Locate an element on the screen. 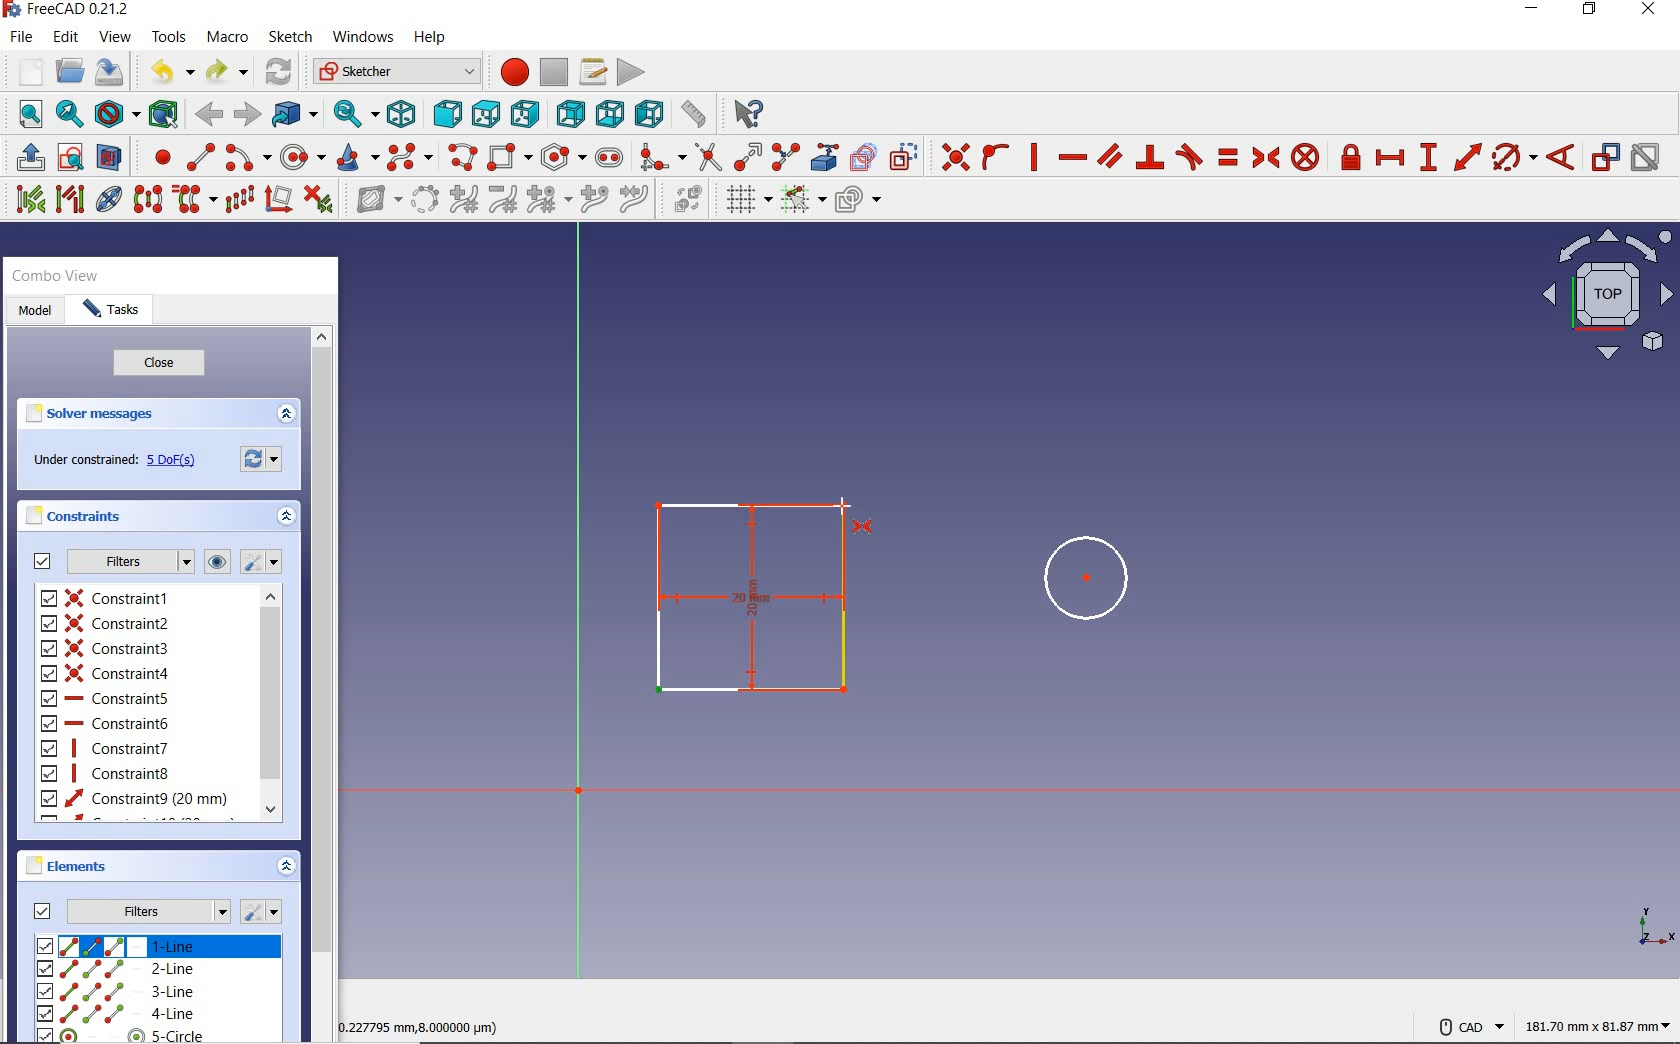 The image size is (1680, 1044). constrain horizontal distance is located at coordinates (1391, 157).